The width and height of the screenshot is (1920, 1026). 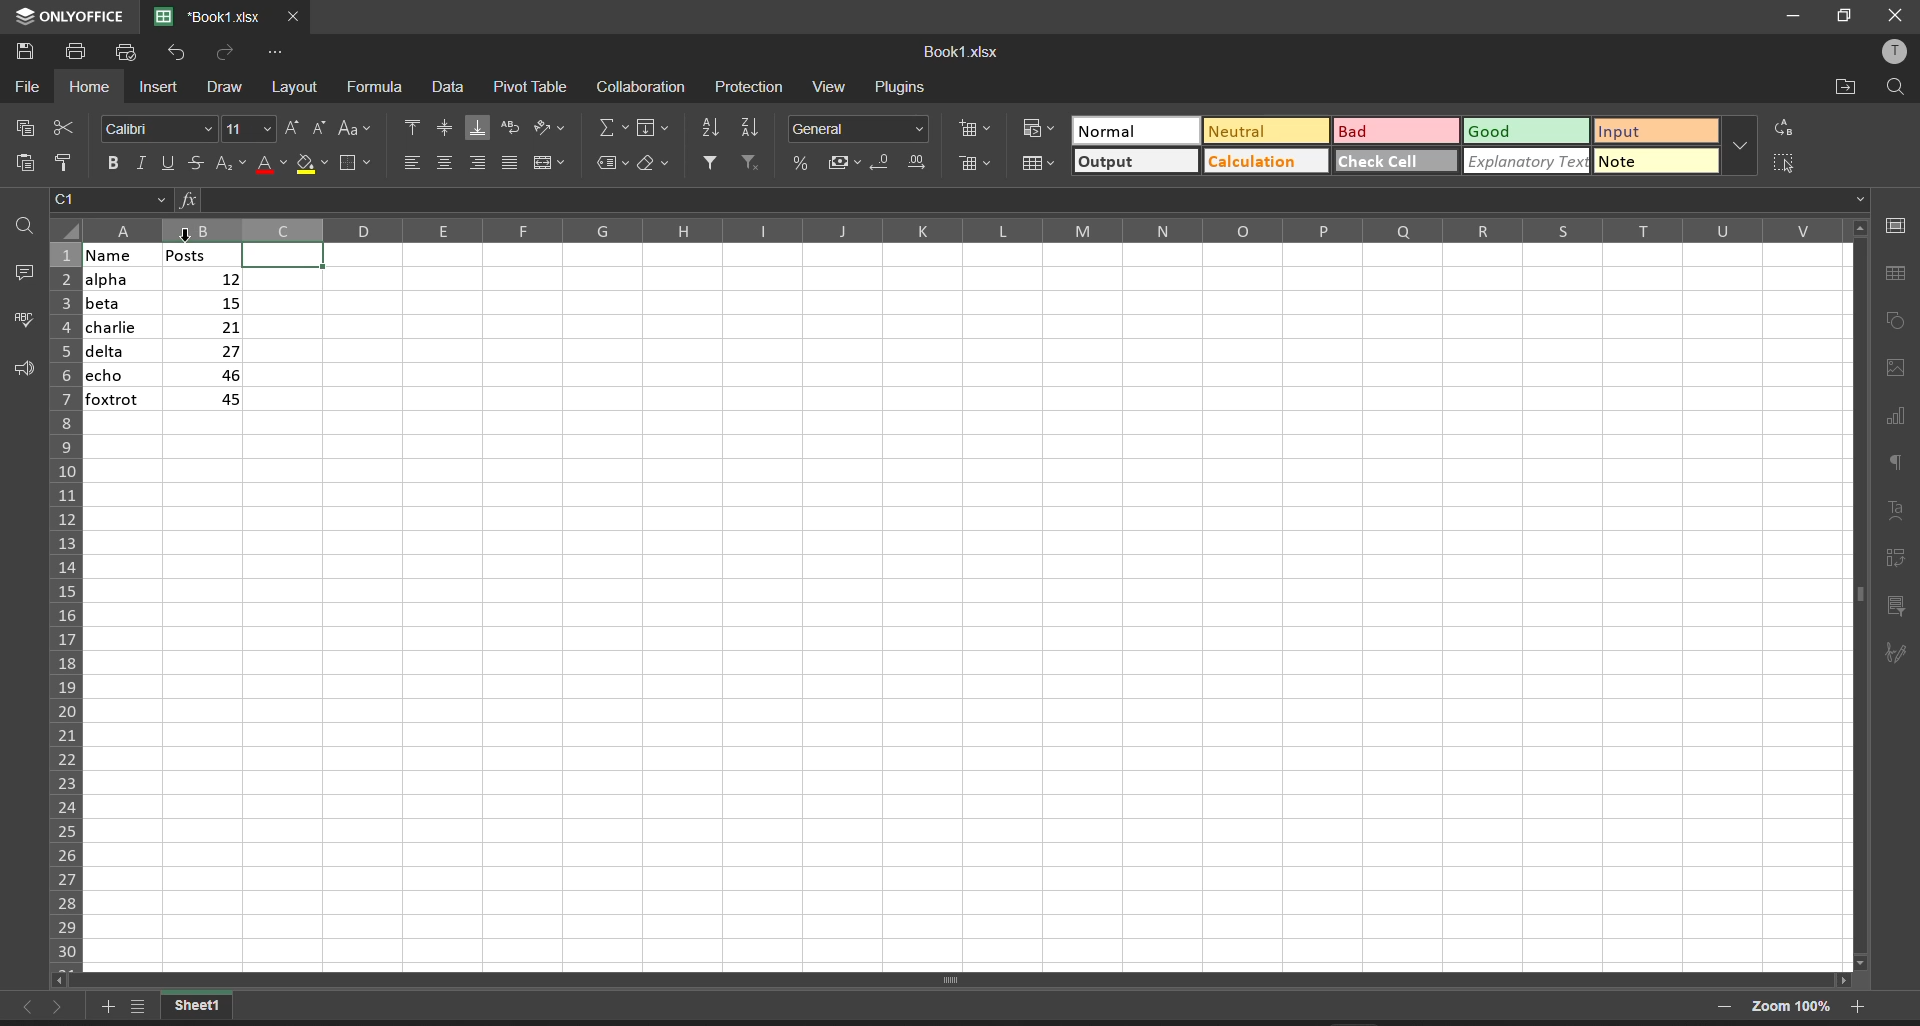 What do you see at coordinates (555, 126) in the screenshot?
I see `orientation` at bounding box center [555, 126].